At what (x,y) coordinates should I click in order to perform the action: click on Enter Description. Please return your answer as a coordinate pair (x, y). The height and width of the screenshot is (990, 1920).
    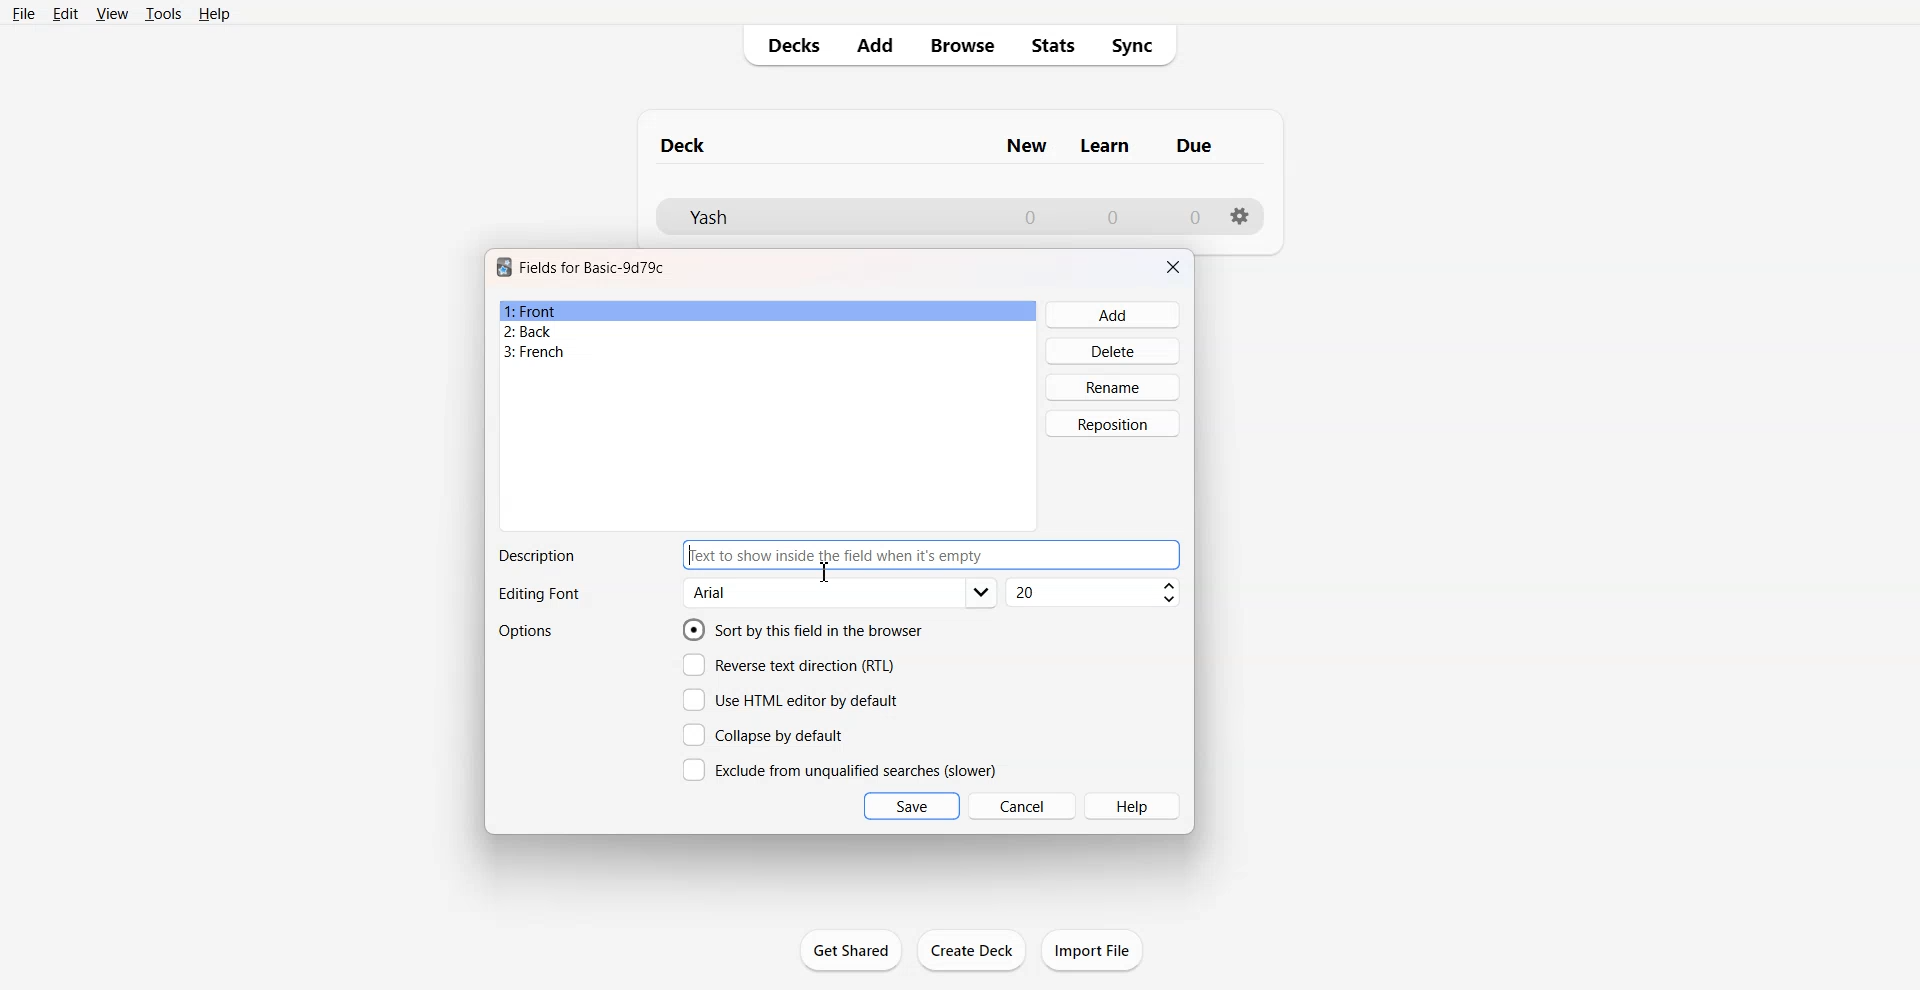
    Looking at the image, I should click on (933, 555).